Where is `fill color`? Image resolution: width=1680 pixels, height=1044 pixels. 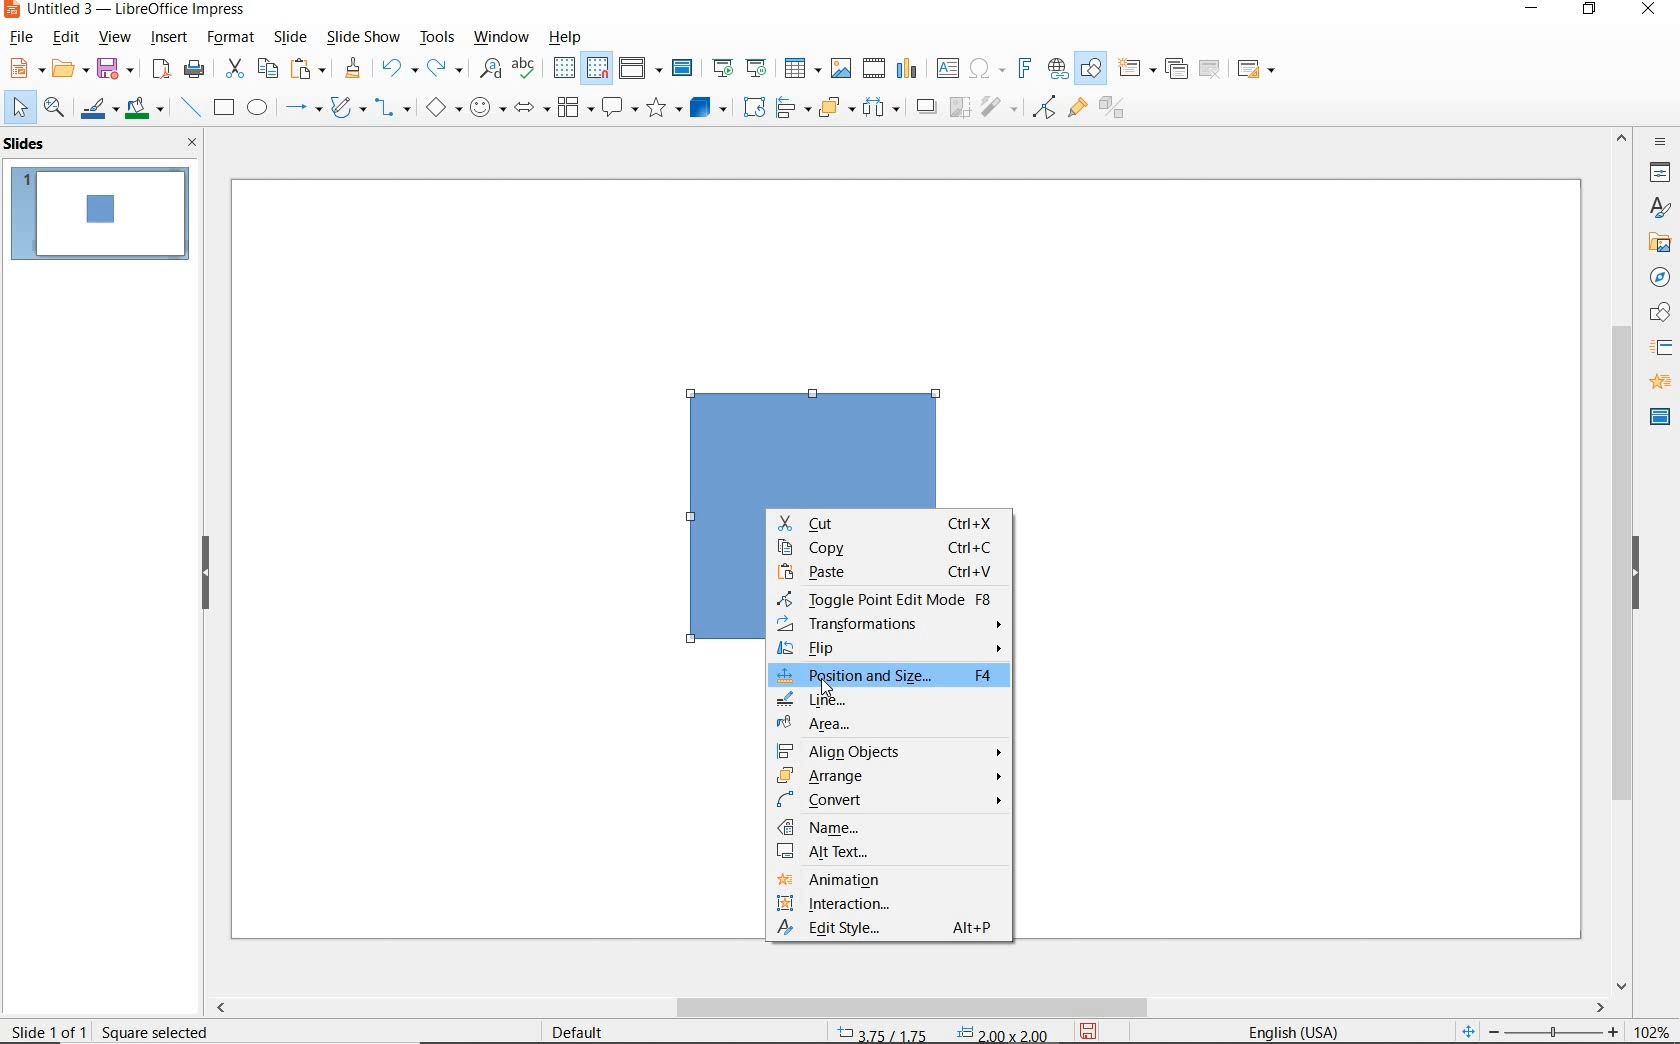 fill color is located at coordinates (147, 108).